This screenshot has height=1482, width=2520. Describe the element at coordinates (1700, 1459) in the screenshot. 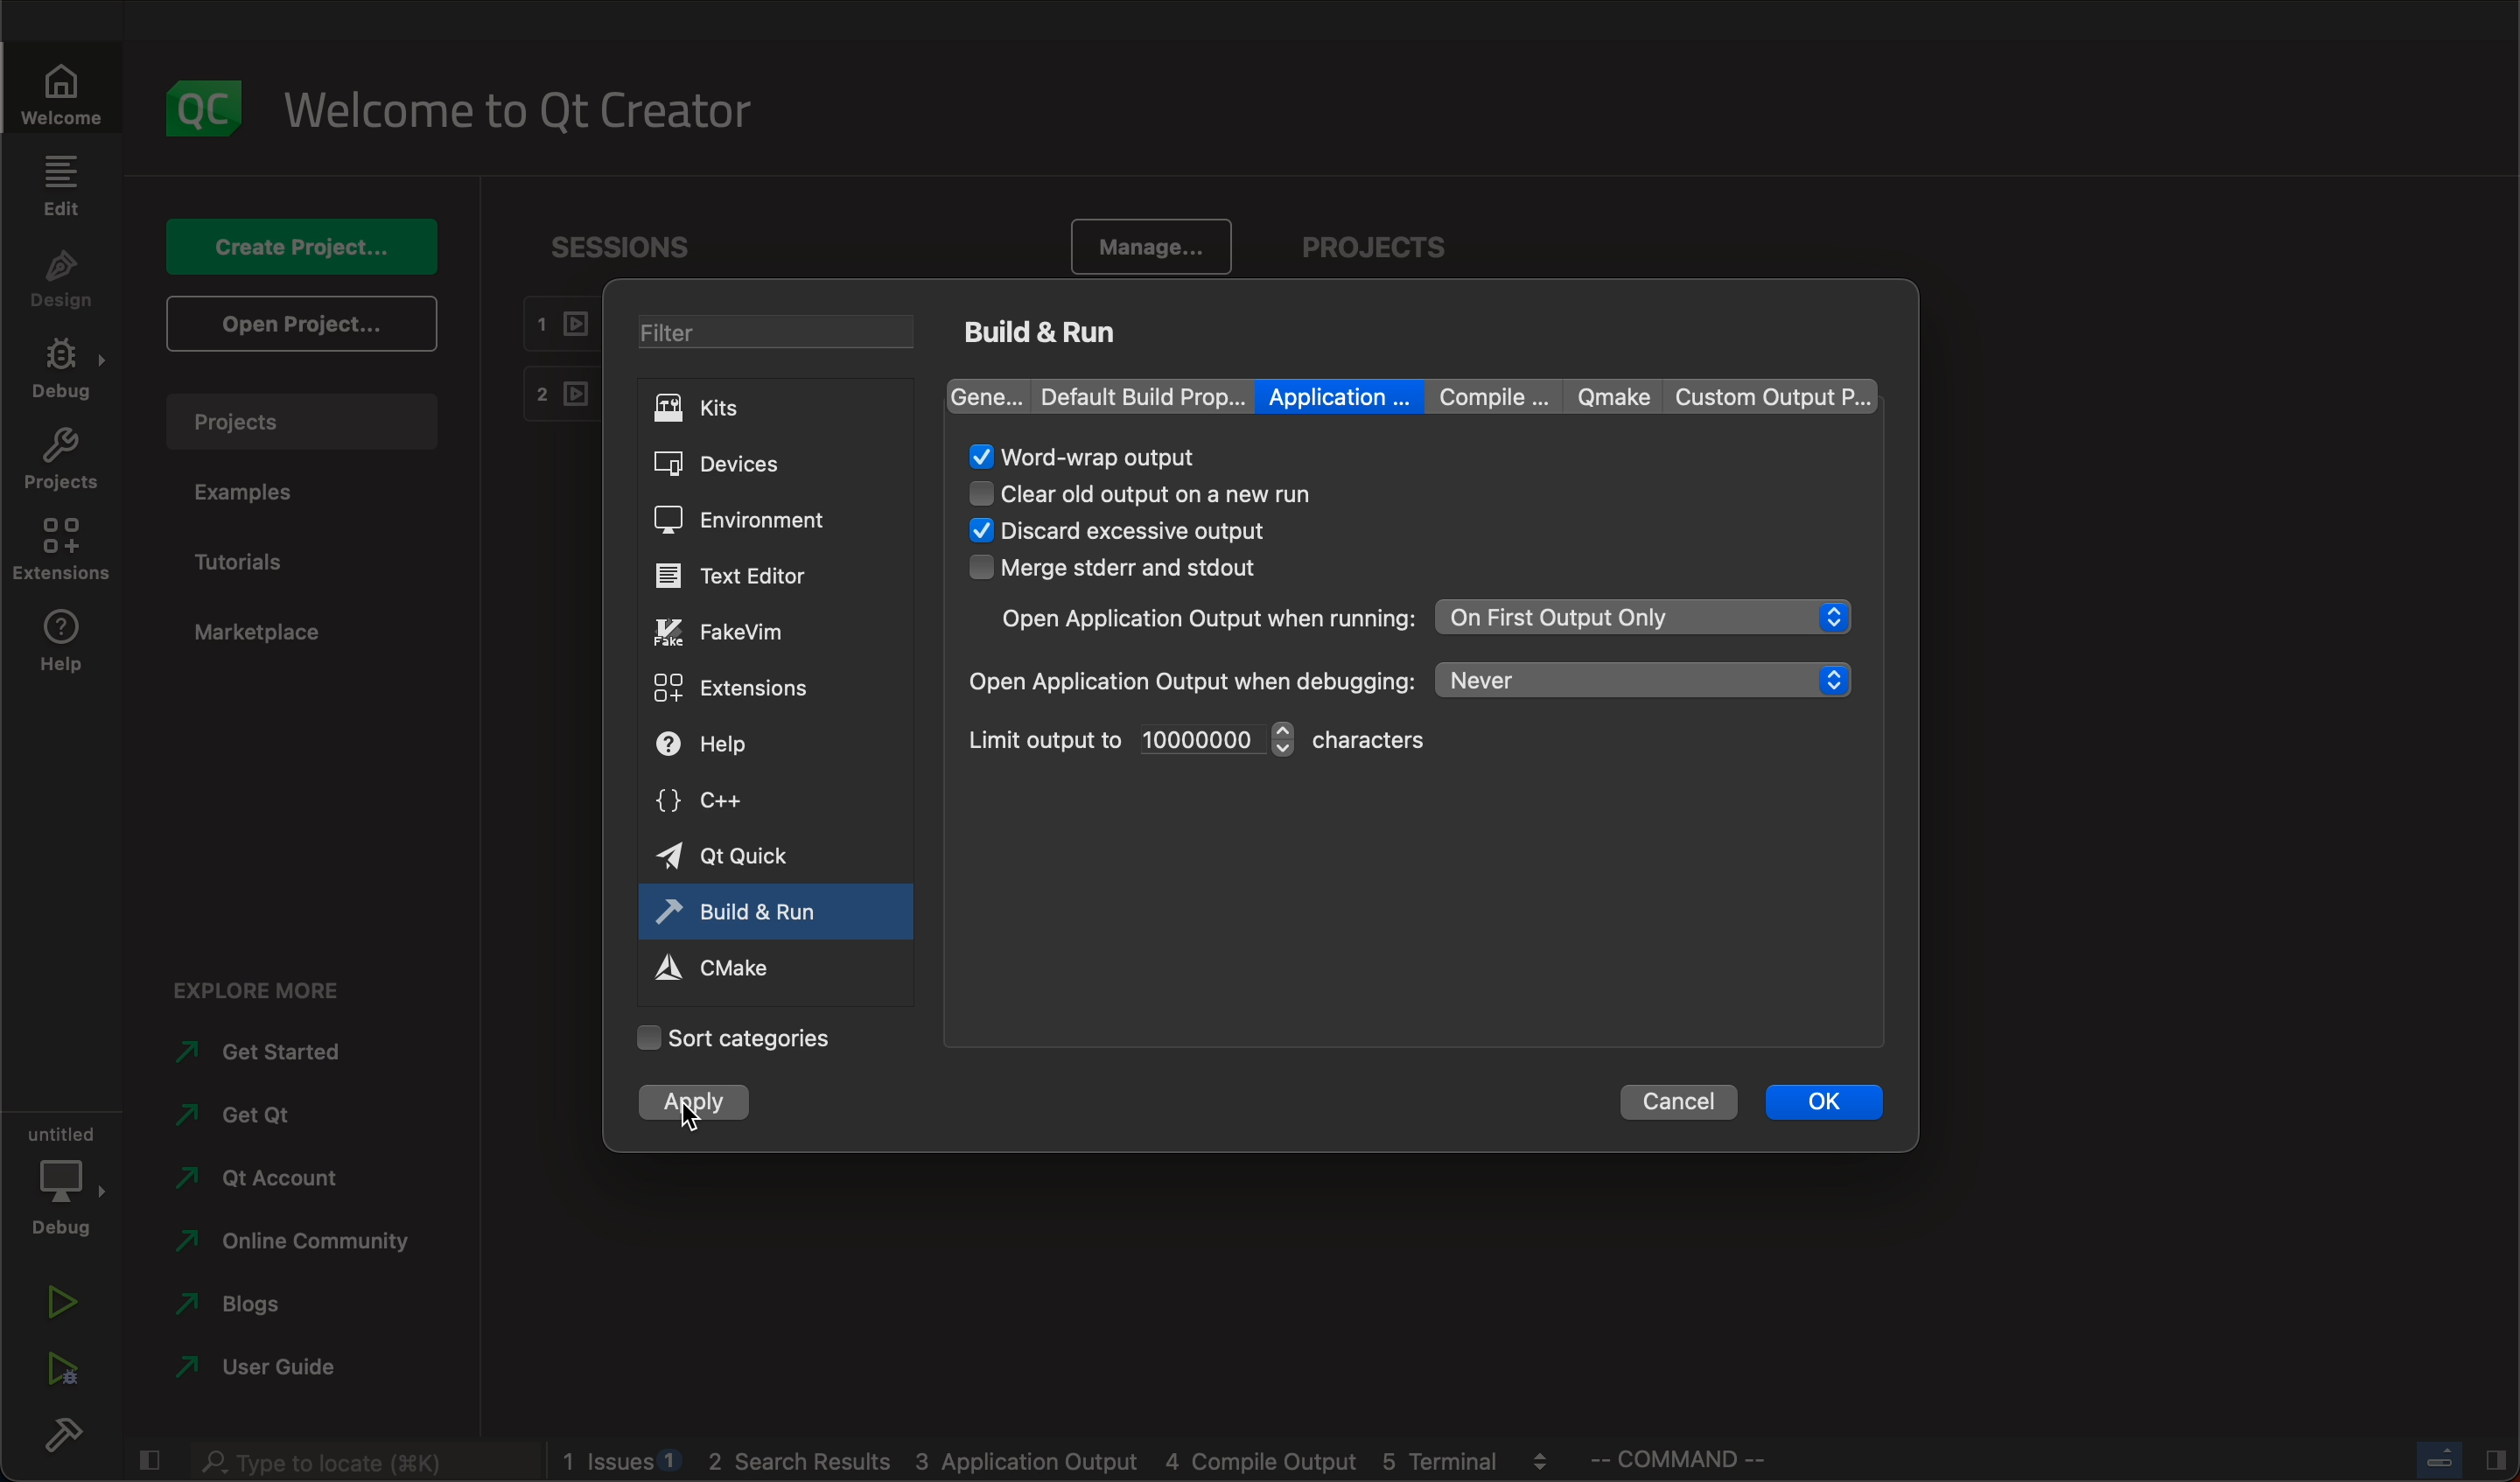

I see `command` at that location.